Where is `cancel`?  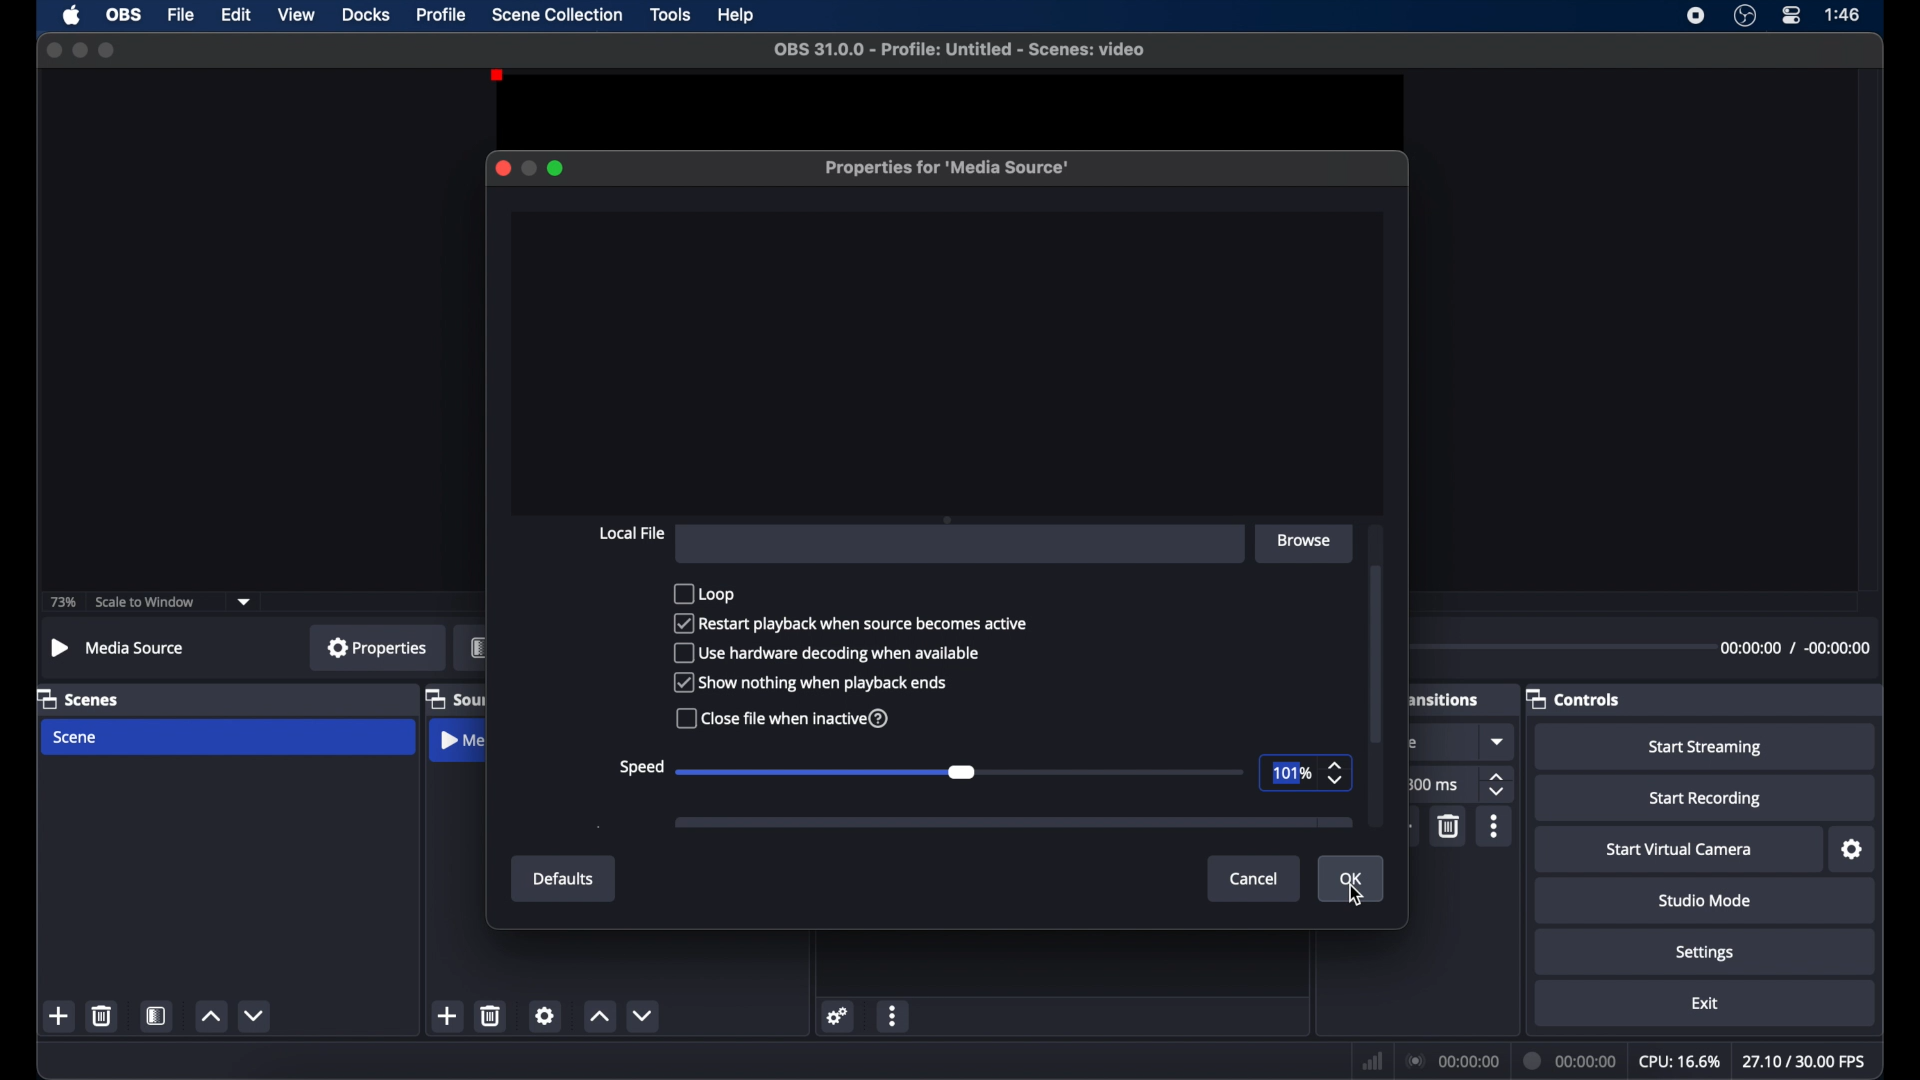
cancel is located at coordinates (1255, 880).